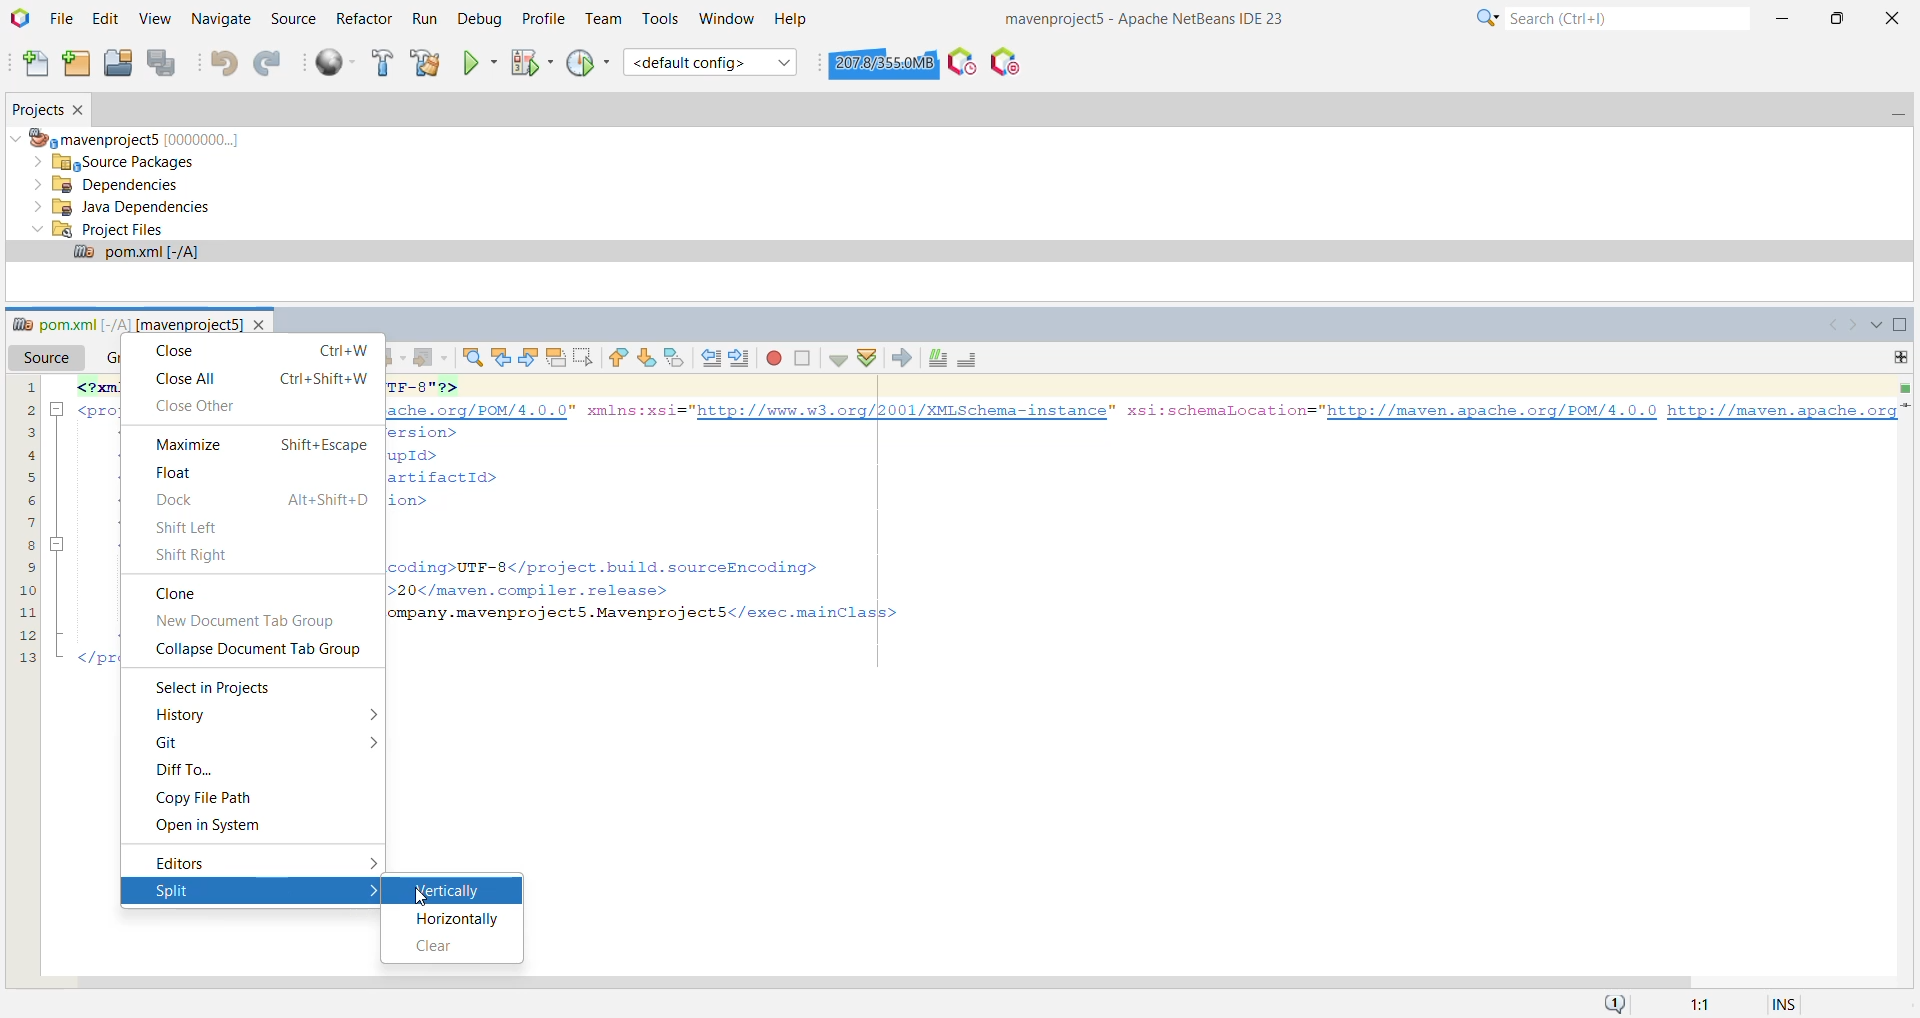 This screenshot has width=1920, height=1018. What do you see at coordinates (78, 64) in the screenshot?
I see `New Project` at bounding box center [78, 64].